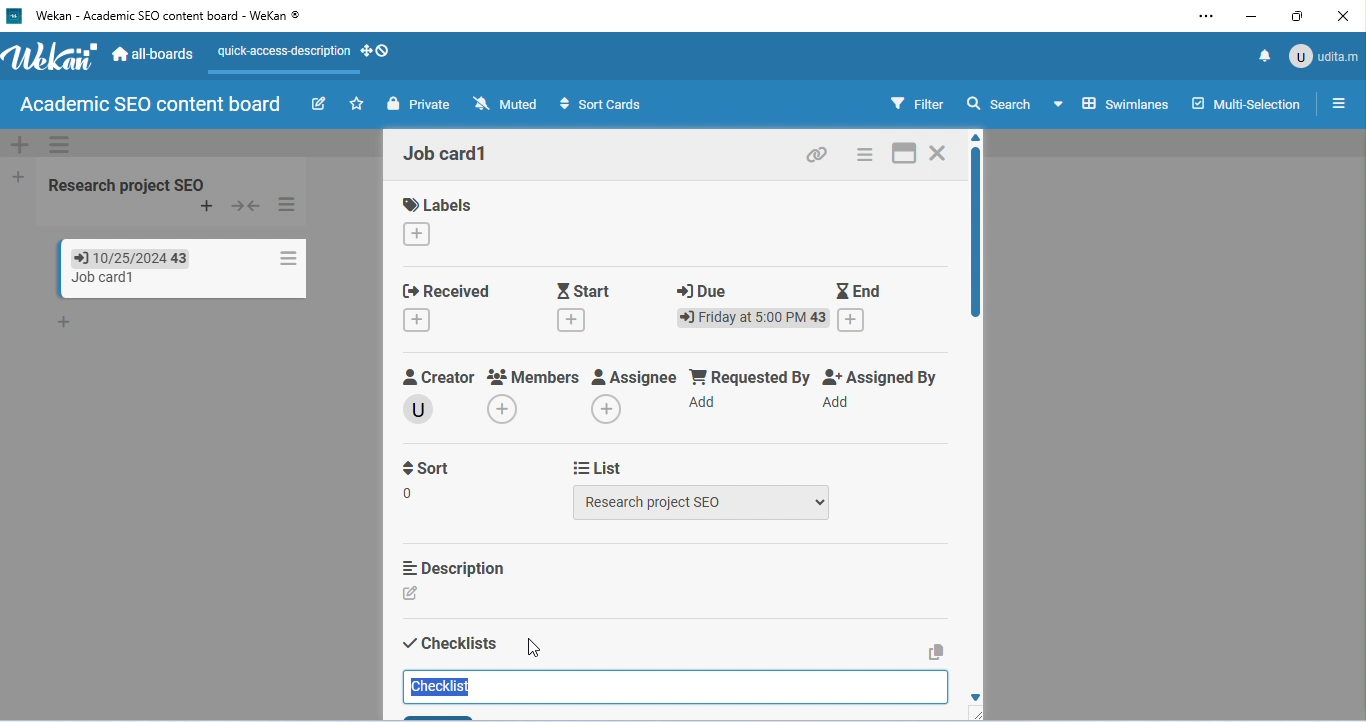 The height and width of the screenshot is (722, 1366). What do you see at coordinates (635, 378) in the screenshot?
I see `assignee` at bounding box center [635, 378].